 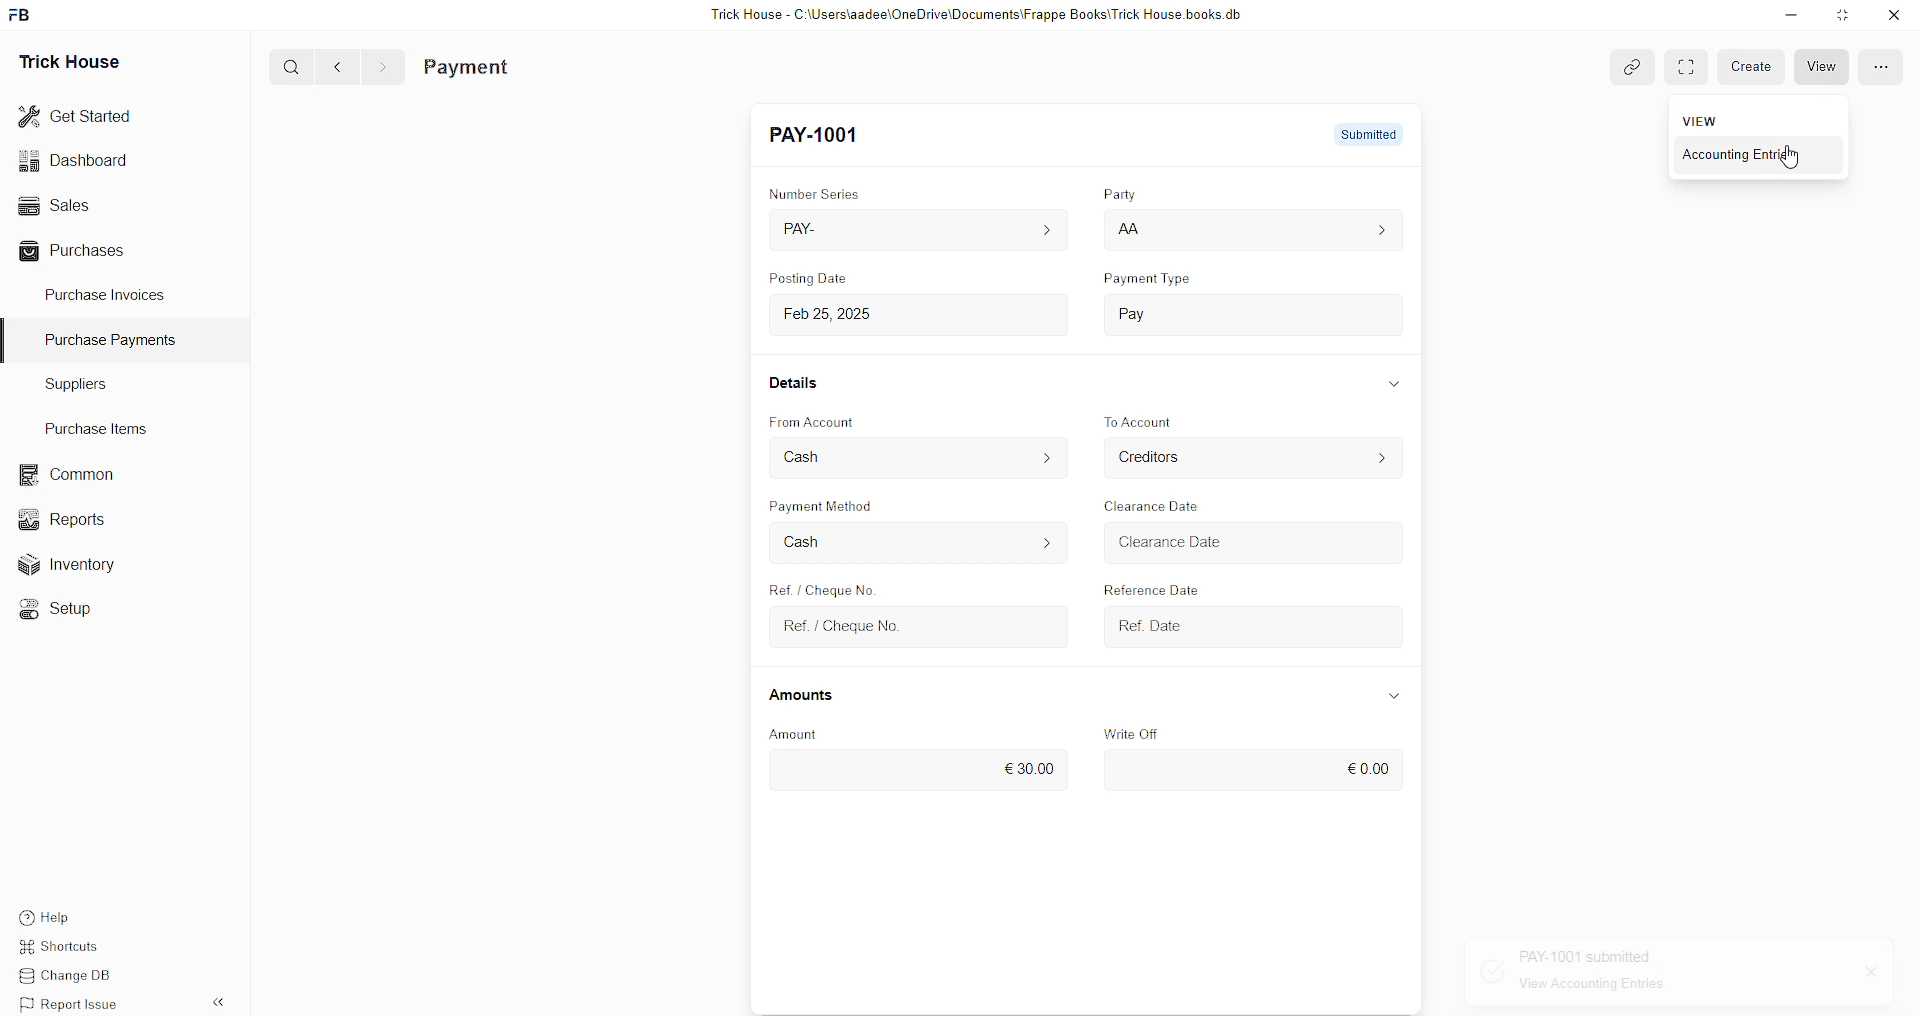 What do you see at coordinates (815, 282) in the screenshot?
I see `Posting Date` at bounding box center [815, 282].